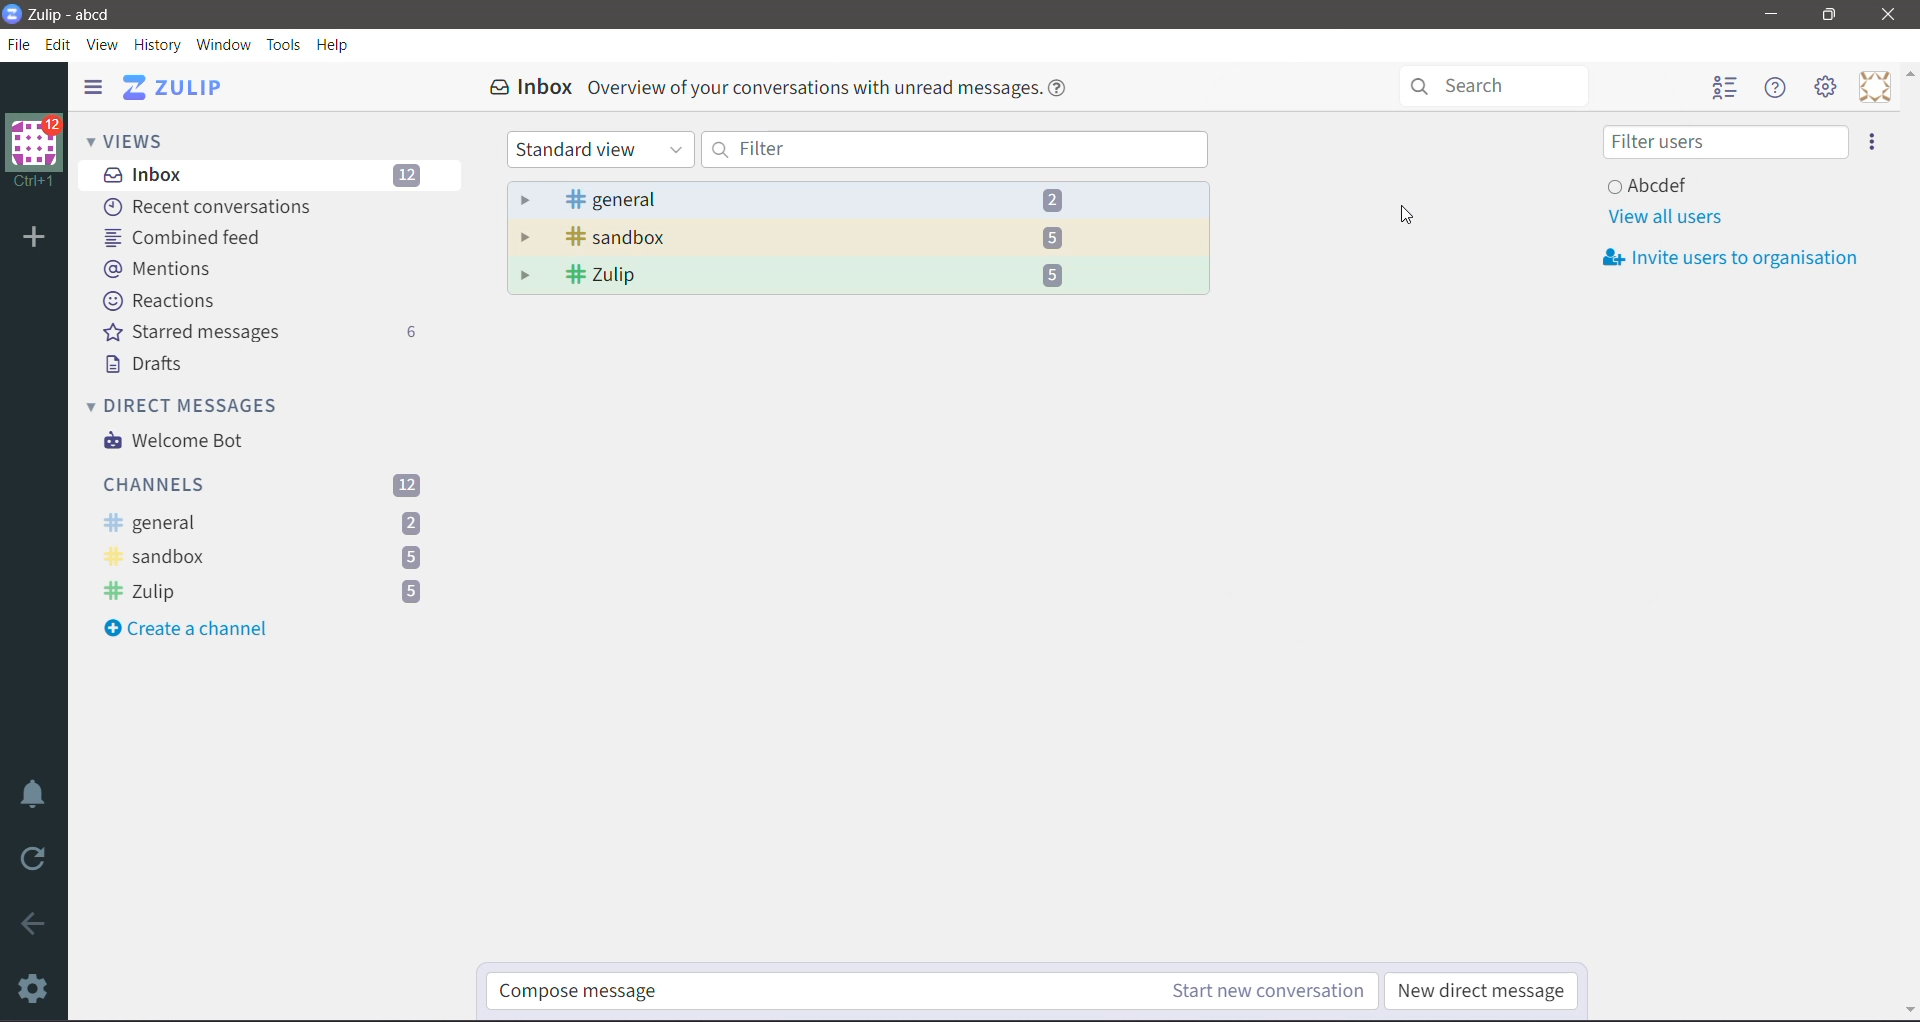 Image resolution: width=1920 pixels, height=1022 pixels. What do you see at coordinates (266, 523) in the screenshot?
I see `general -unread messages count` at bounding box center [266, 523].